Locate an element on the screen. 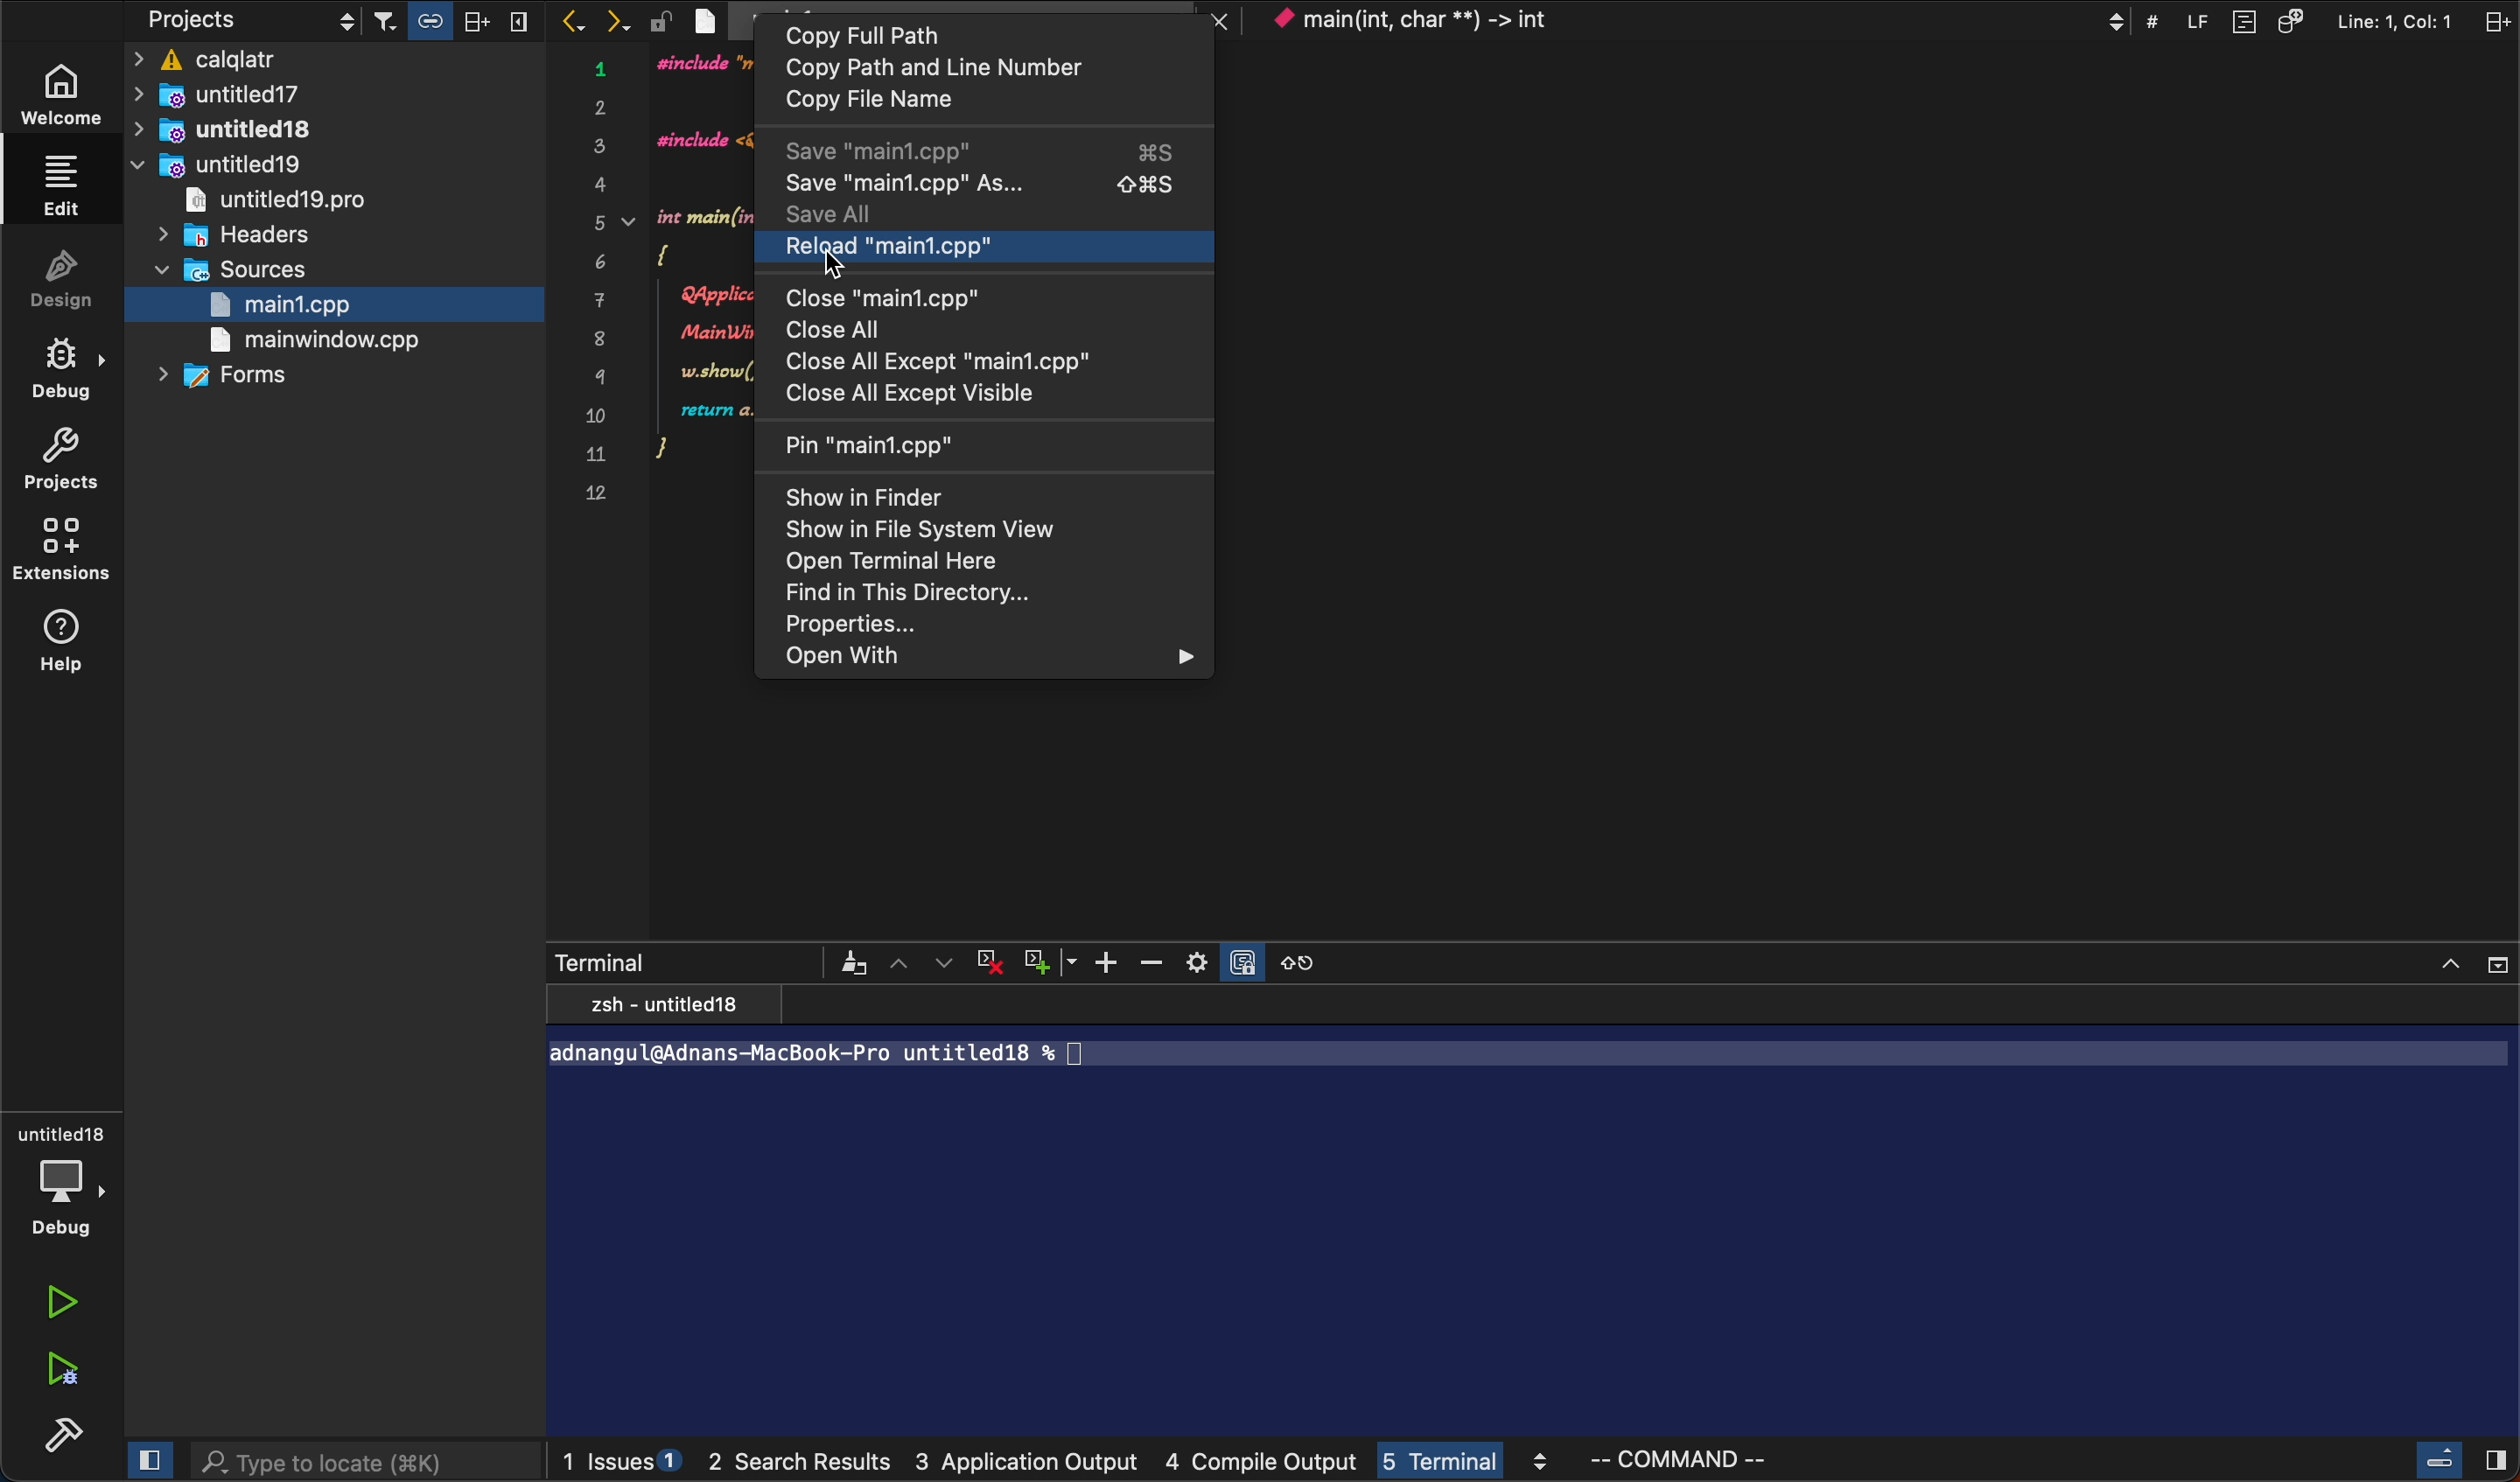  run debug is located at coordinates (65, 1367).